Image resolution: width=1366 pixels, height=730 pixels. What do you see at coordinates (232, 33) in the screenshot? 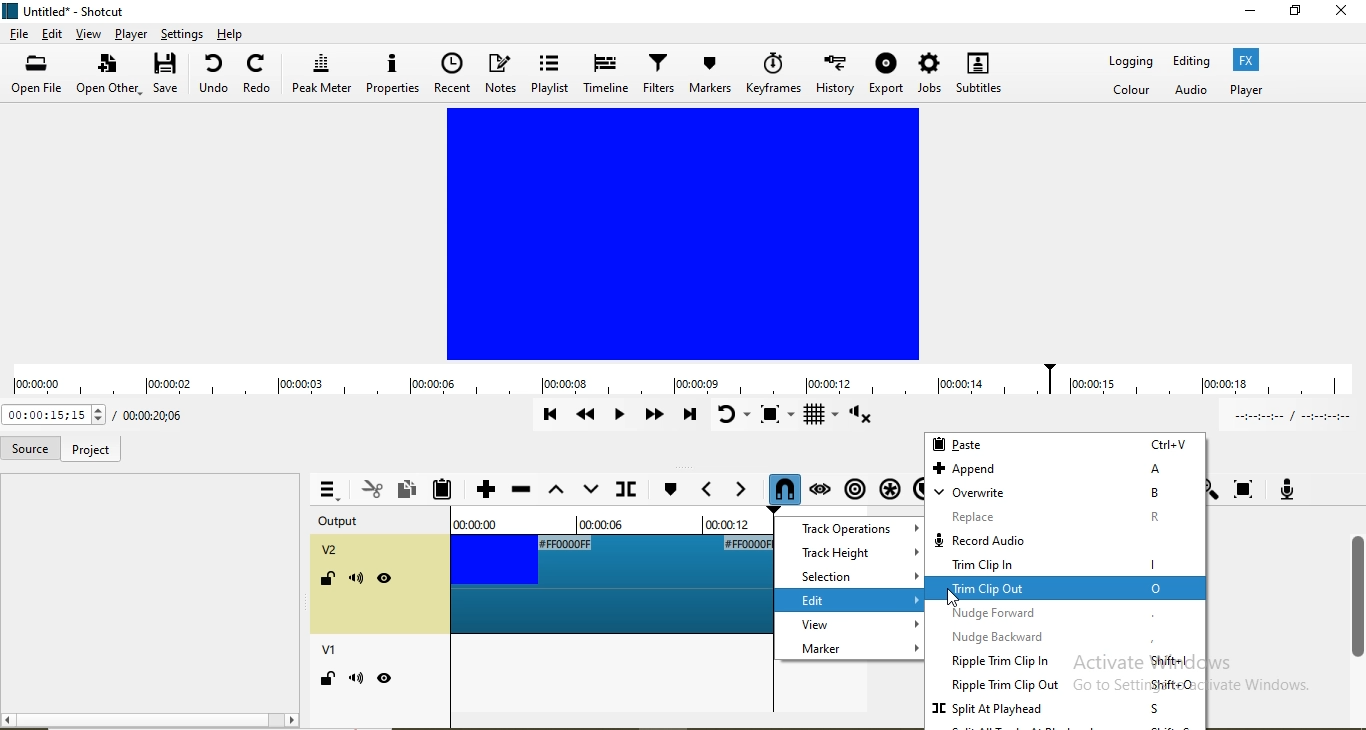
I see `help` at bounding box center [232, 33].